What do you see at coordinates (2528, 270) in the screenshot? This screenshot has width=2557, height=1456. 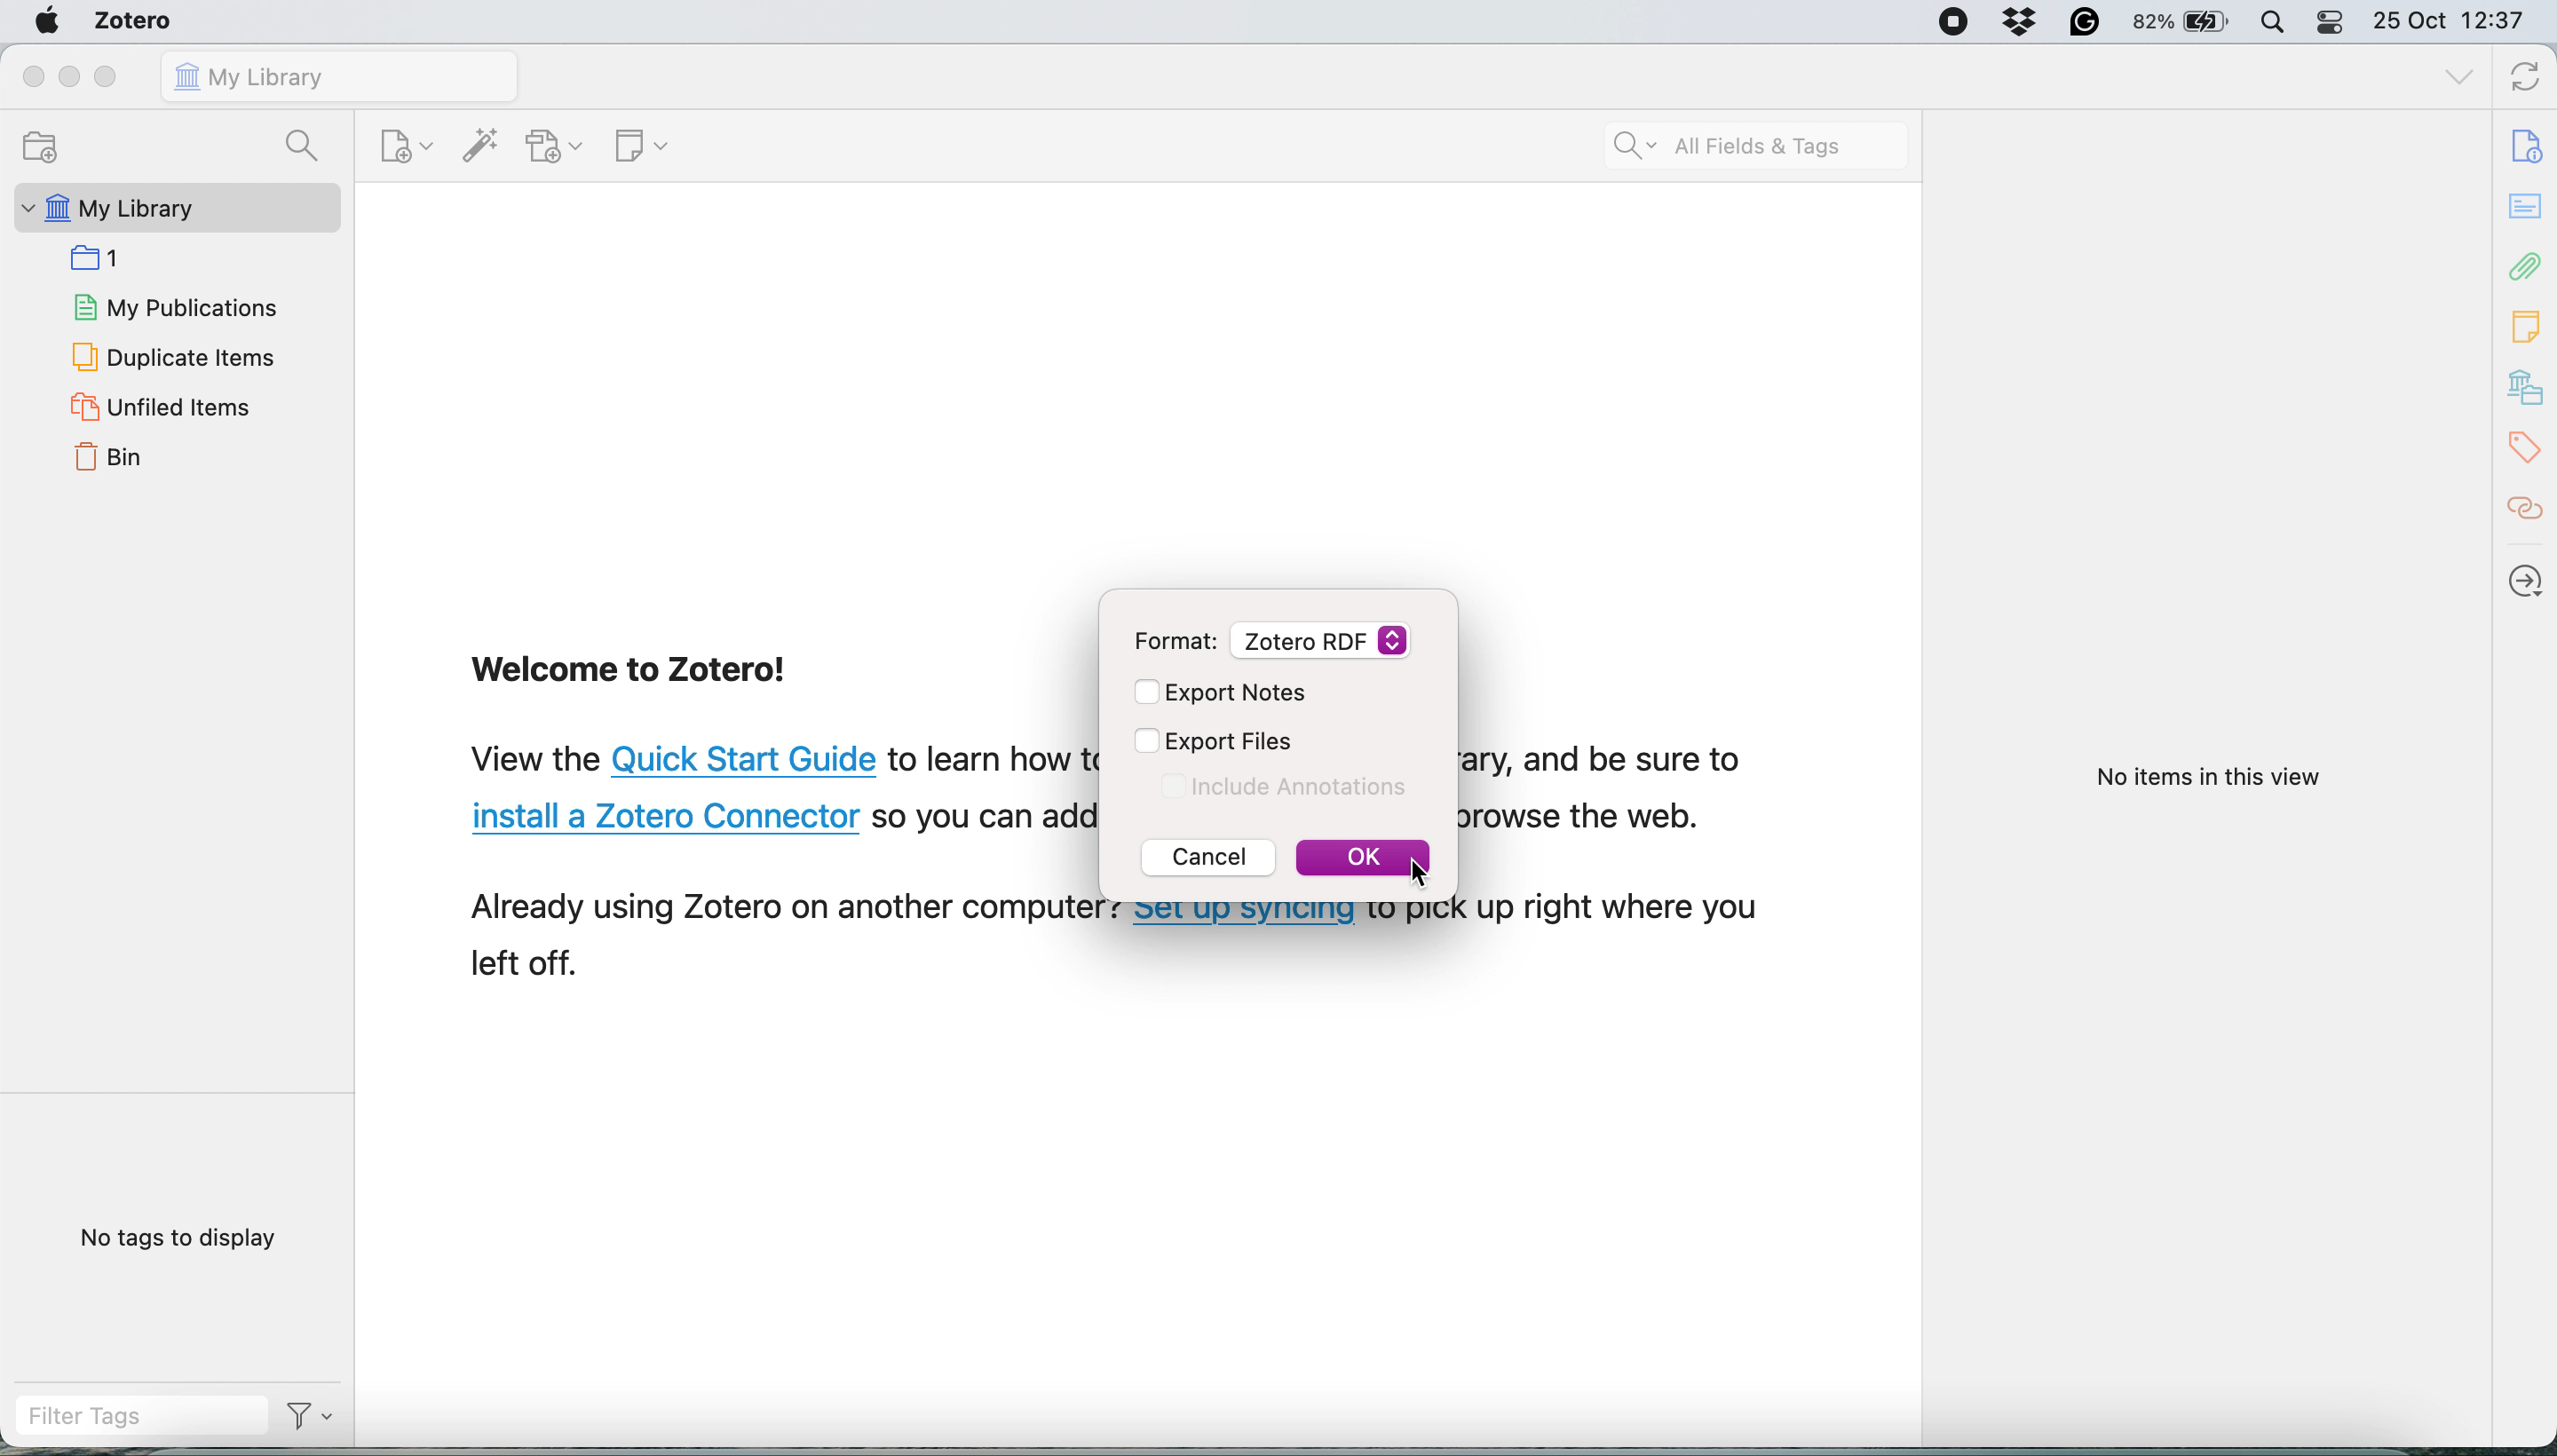 I see `attachements` at bounding box center [2528, 270].